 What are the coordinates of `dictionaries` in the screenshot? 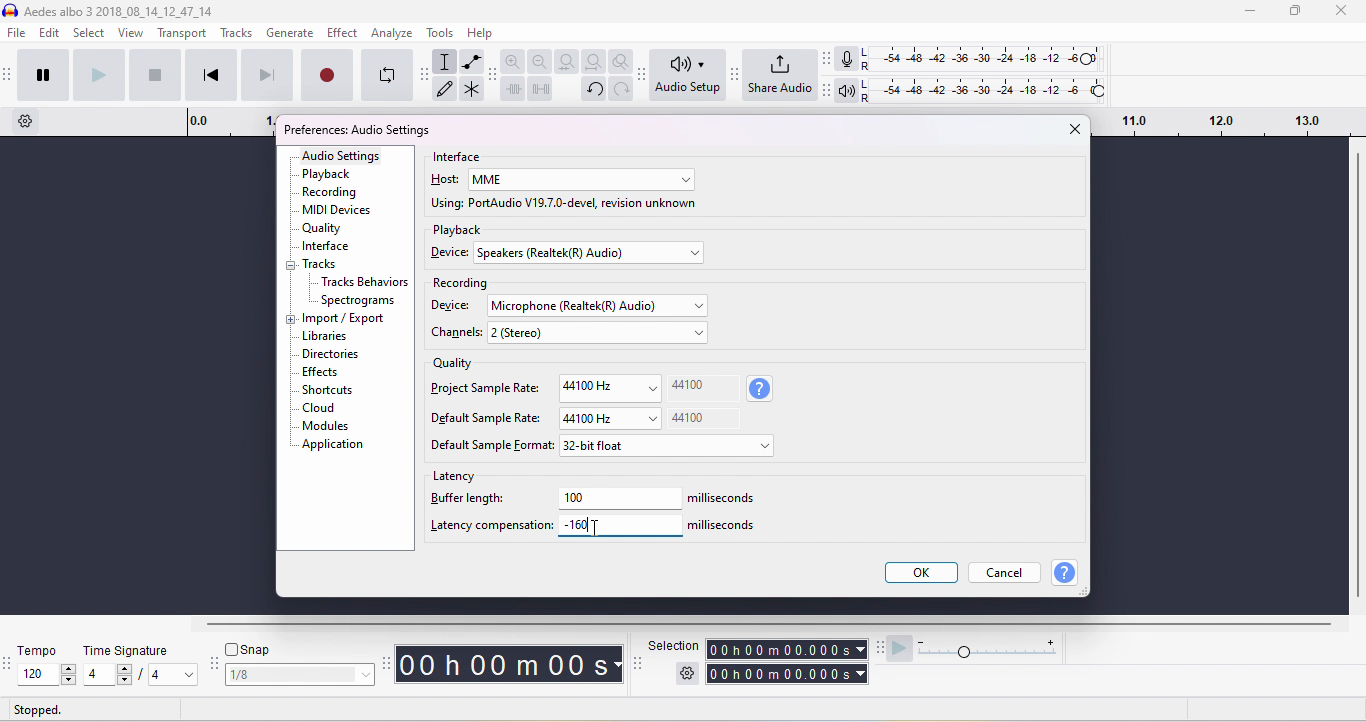 It's located at (331, 355).